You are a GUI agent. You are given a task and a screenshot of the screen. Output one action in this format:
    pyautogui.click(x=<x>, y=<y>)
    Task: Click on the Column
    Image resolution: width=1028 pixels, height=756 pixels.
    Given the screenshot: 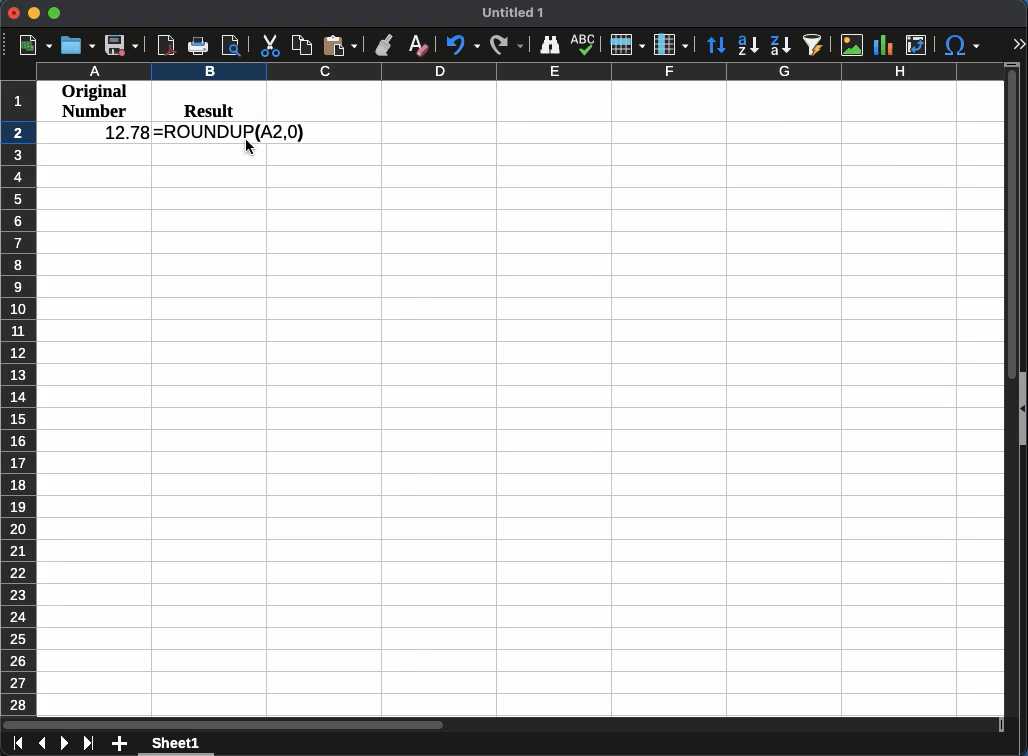 What is the action you would take?
    pyautogui.click(x=669, y=45)
    